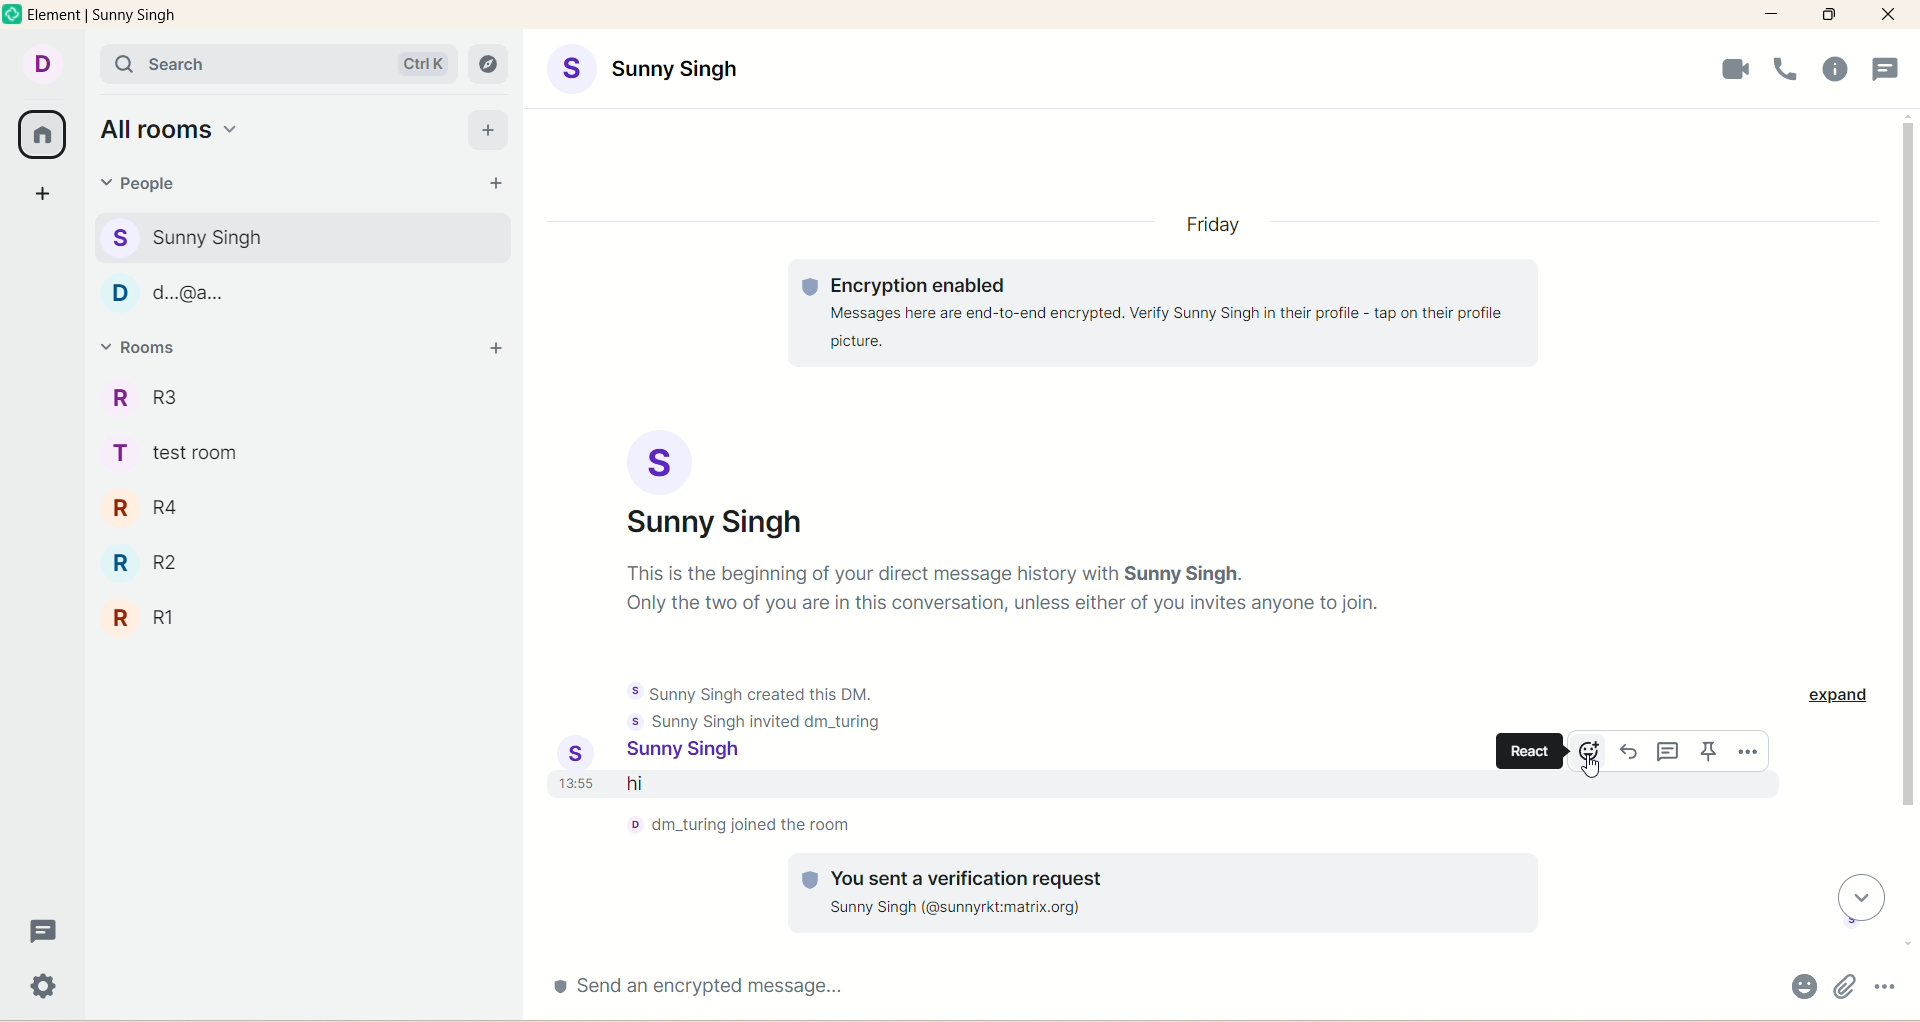 The width and height of the screenshot is (1920, 1022). What do you see at coordinates (278, 64) in the screenshot?
I see `search` at bounding box center [278, 64].